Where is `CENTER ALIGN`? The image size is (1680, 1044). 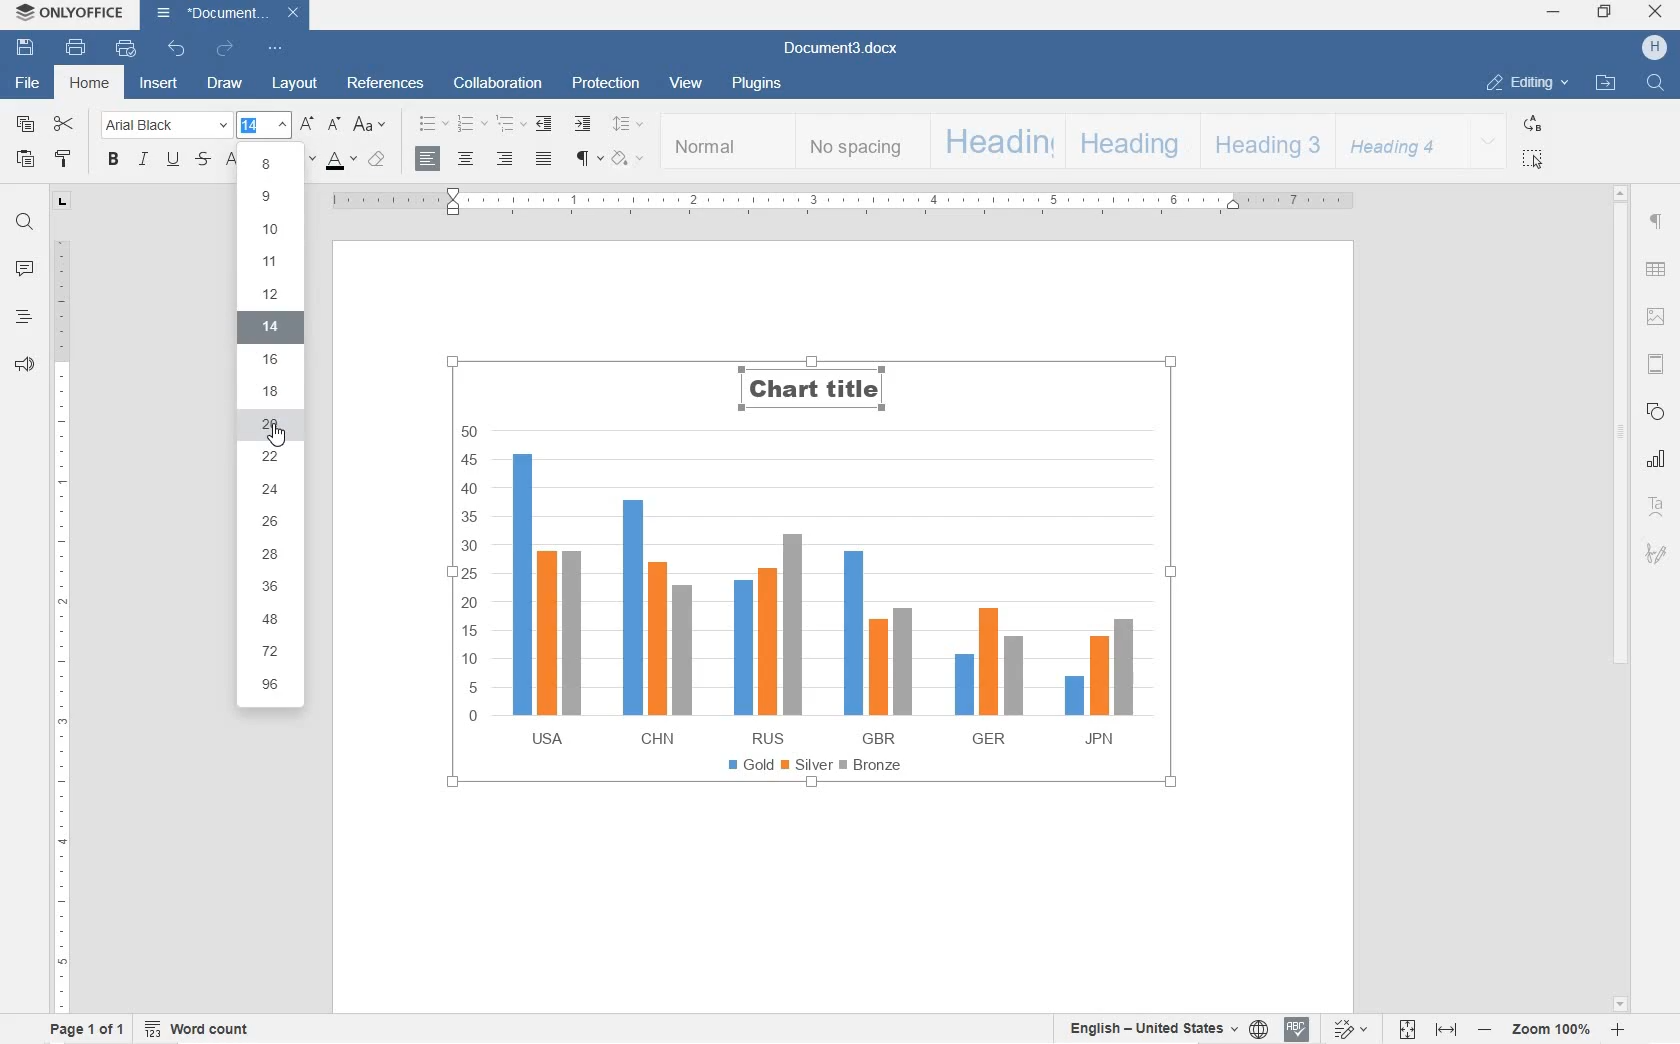 CENTER ALIGN is located at coordinates (466, 159).